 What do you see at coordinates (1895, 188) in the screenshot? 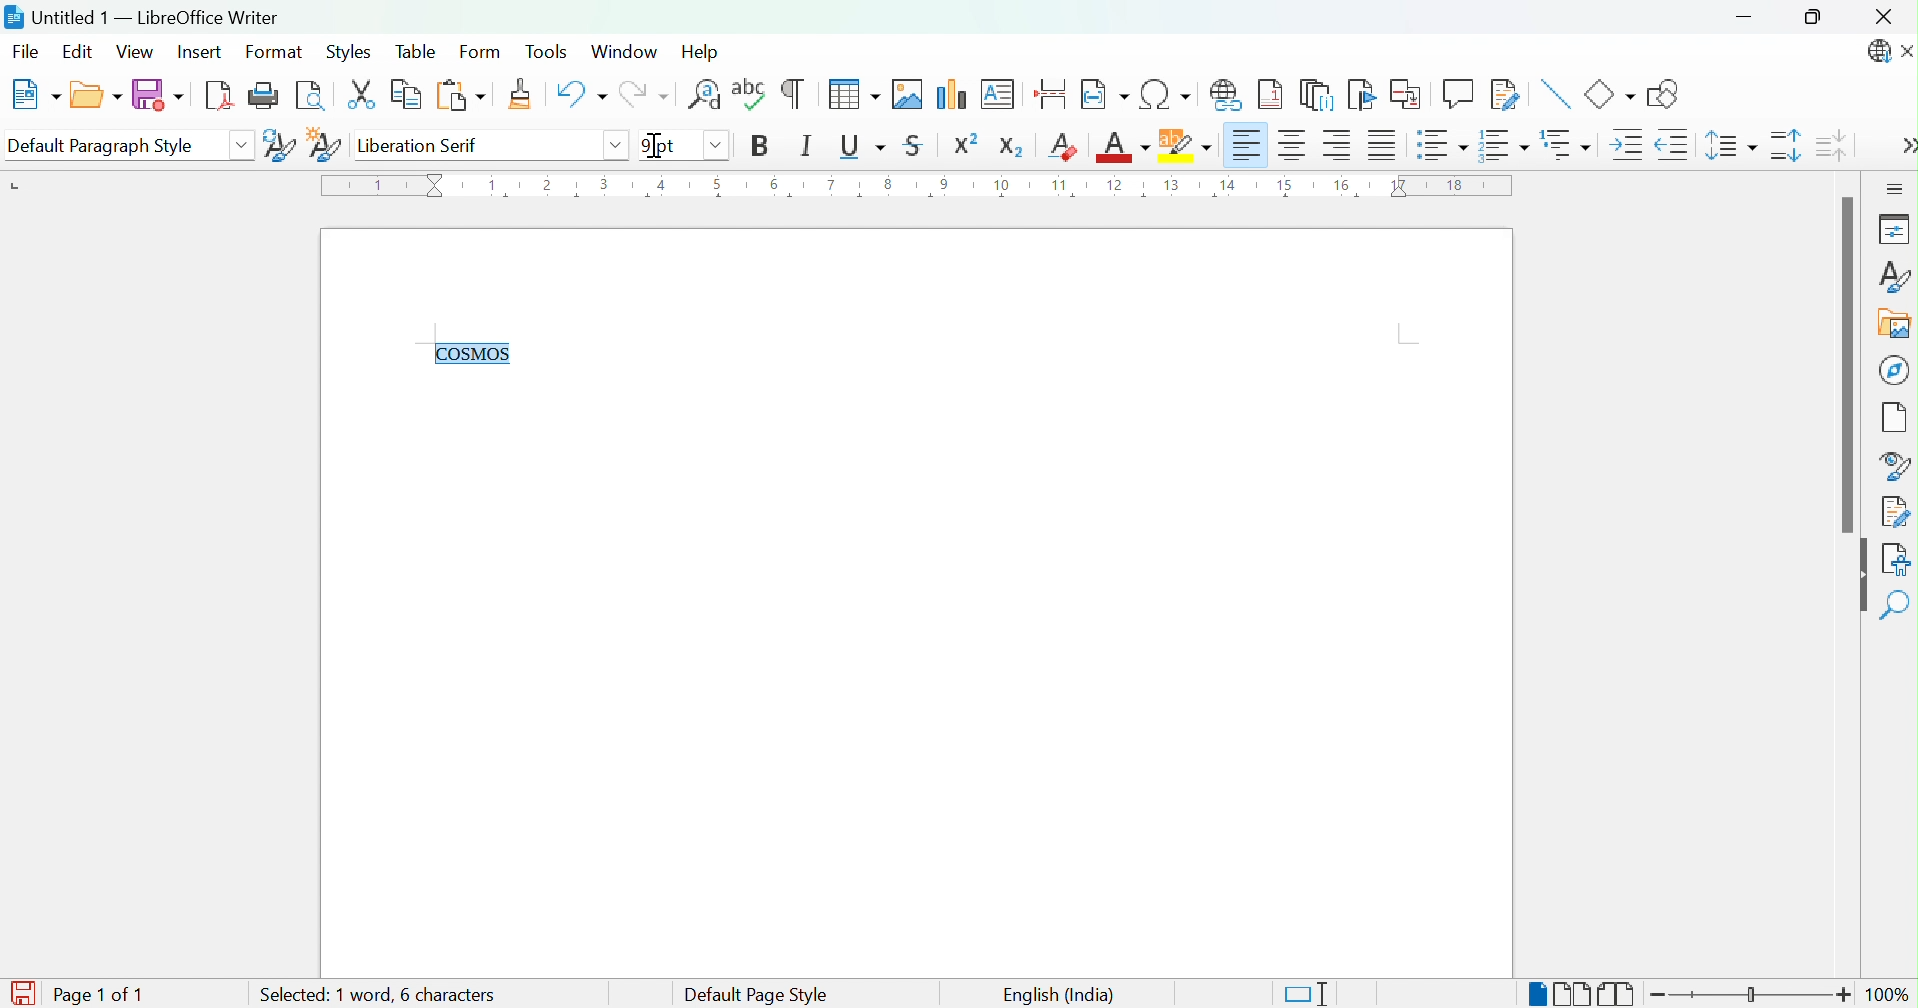
I see `Sidebar Settings` at bounding box center [1895, 188].